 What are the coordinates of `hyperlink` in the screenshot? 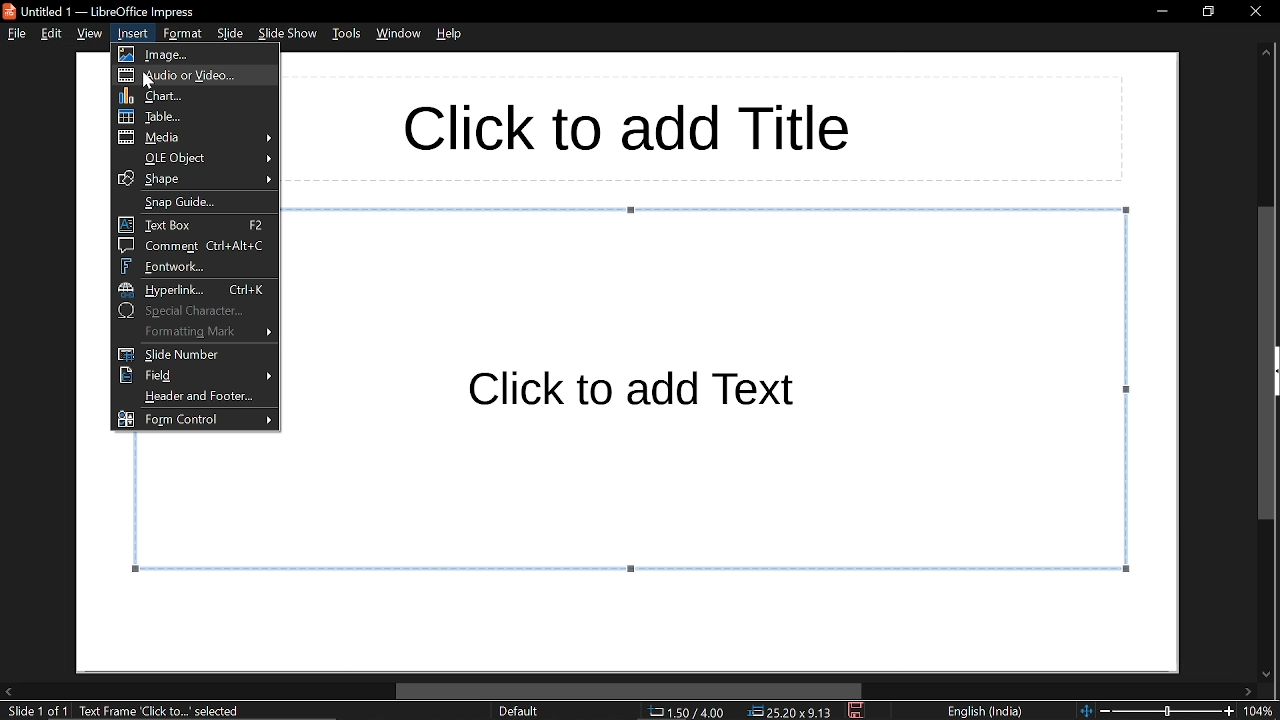 It's located at (192, 288).